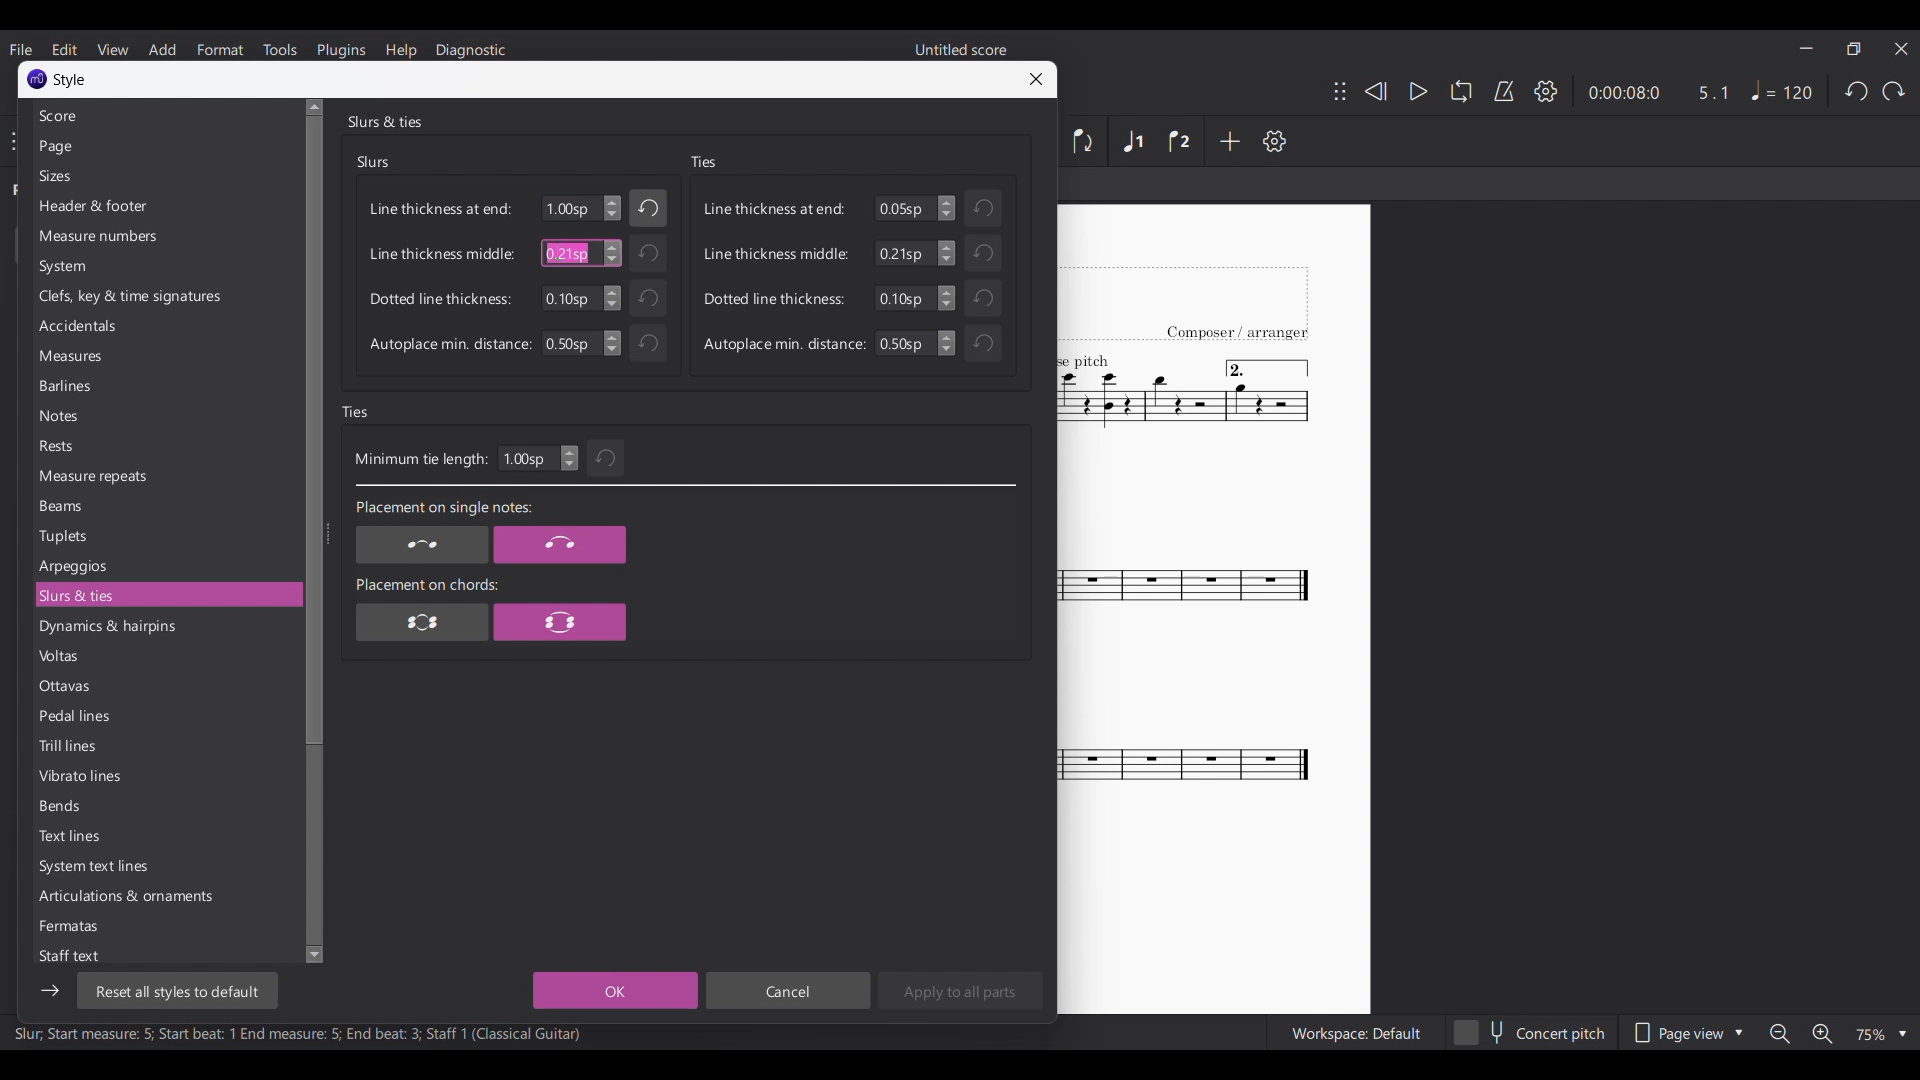  What do you see at coordinates (165, 627) in the screenshot?
I see `Dynamics & hairpins` at bounding box center [165, 627].